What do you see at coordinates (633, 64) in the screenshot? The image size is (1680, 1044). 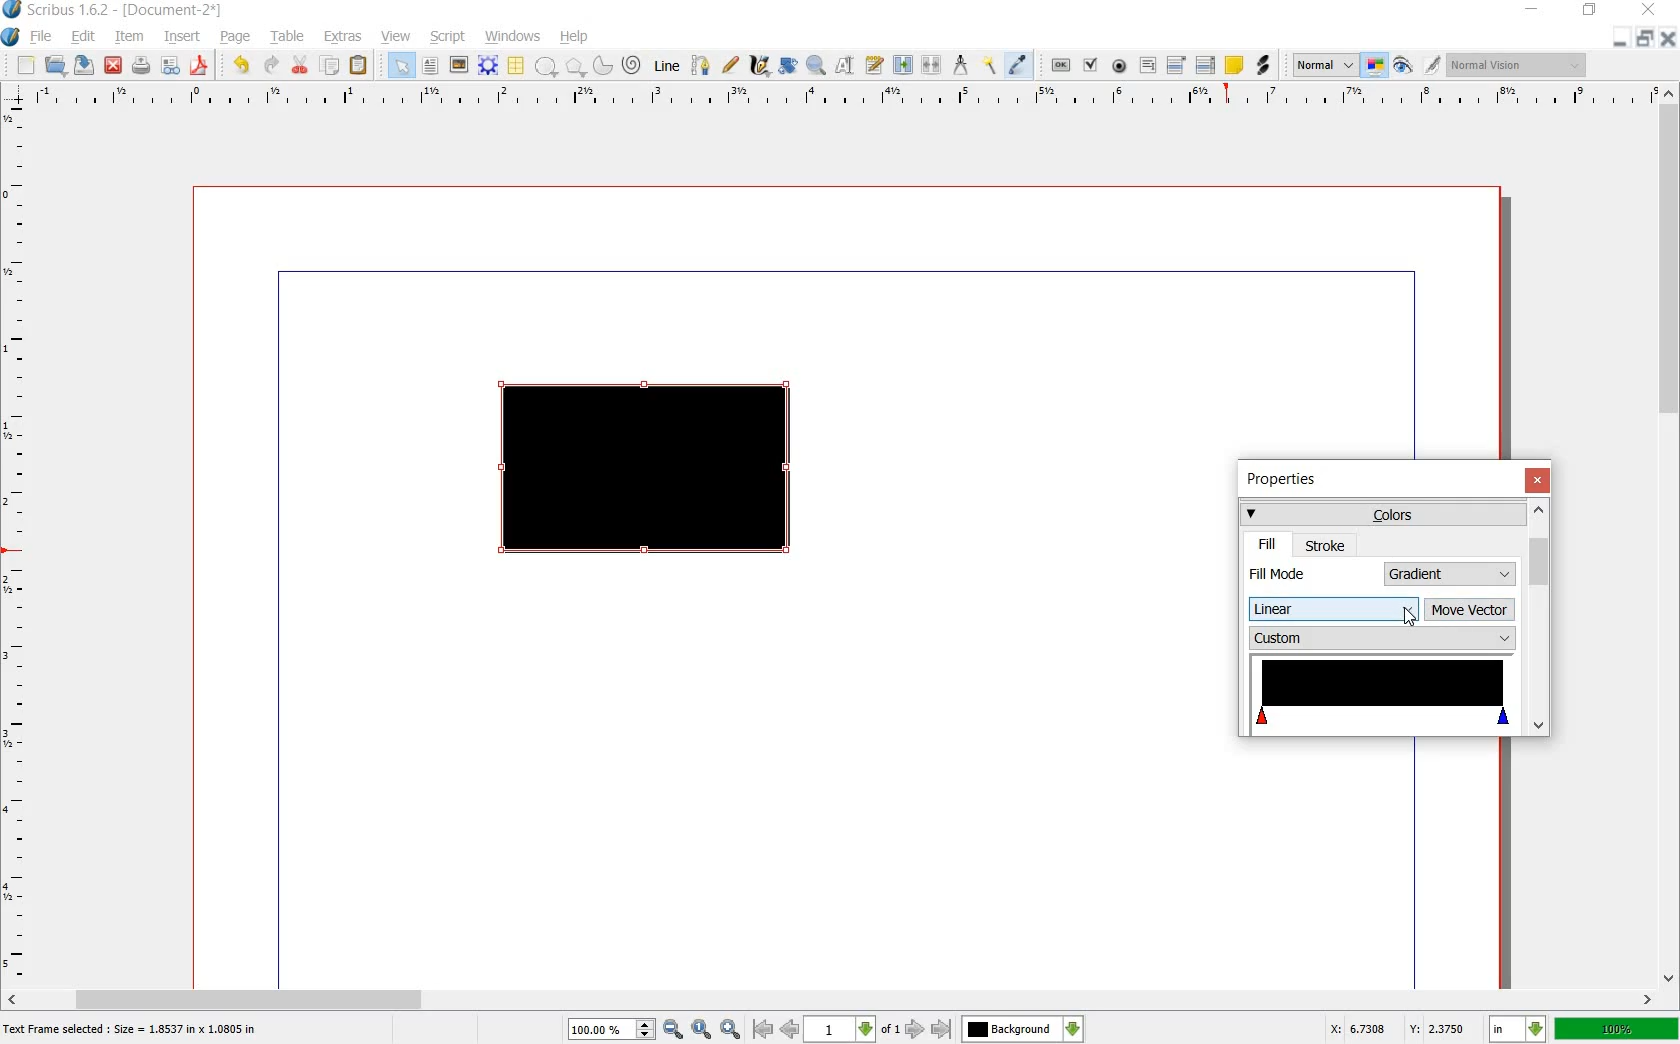 I see `spiral` at bounding box center [633, 64].